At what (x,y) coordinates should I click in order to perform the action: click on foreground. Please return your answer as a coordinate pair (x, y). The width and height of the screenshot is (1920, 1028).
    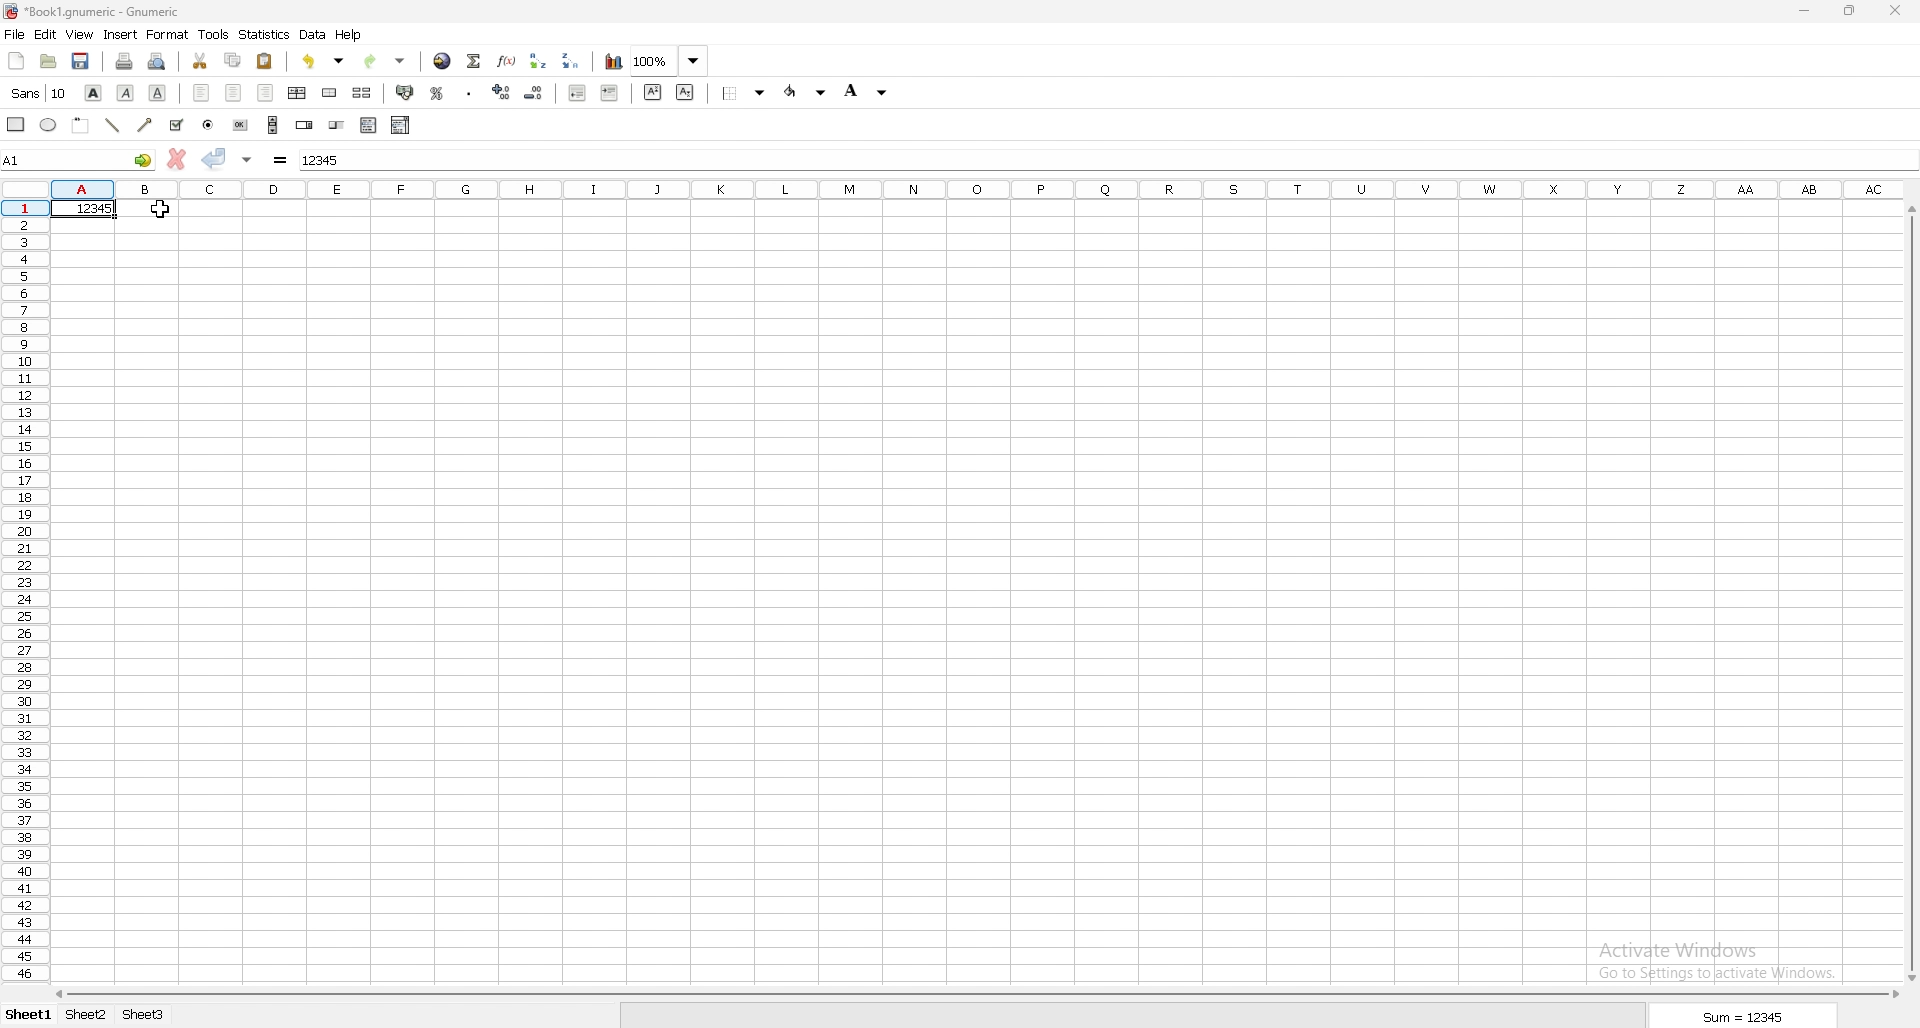
    Looking at the image, I should click on (804, 92).